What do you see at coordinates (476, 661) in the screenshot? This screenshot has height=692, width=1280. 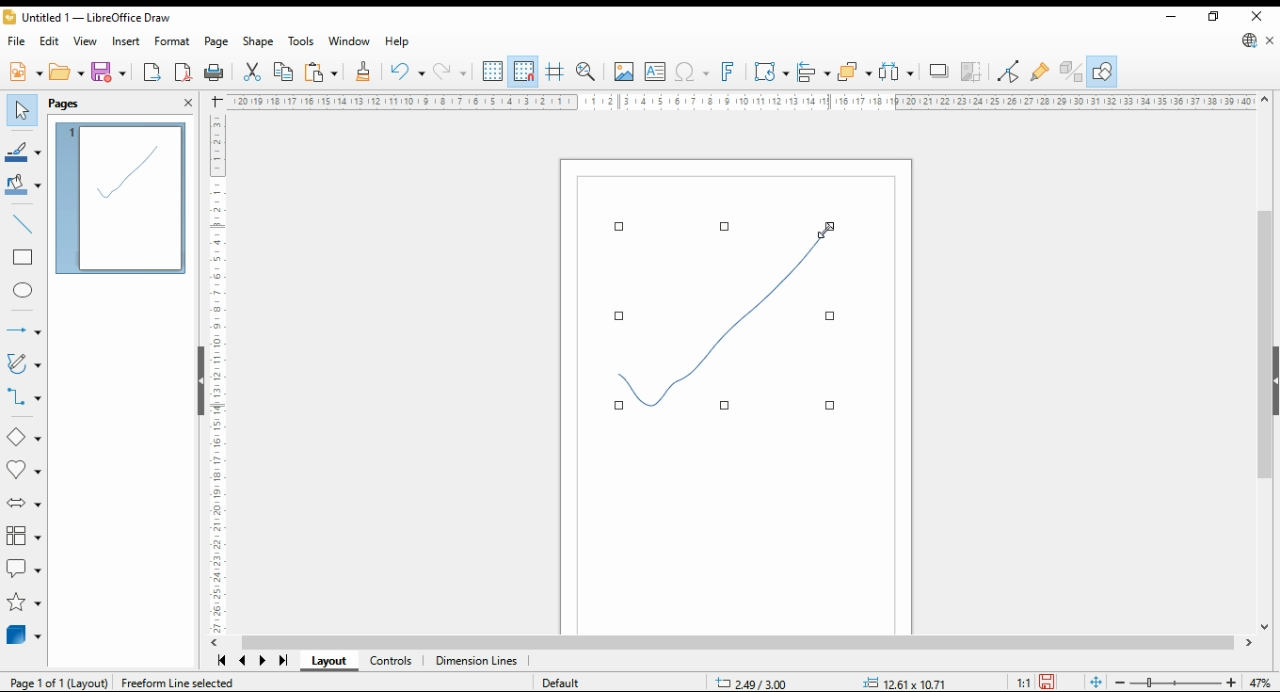 I see `dimension lines` at bounding box center [476, 661].